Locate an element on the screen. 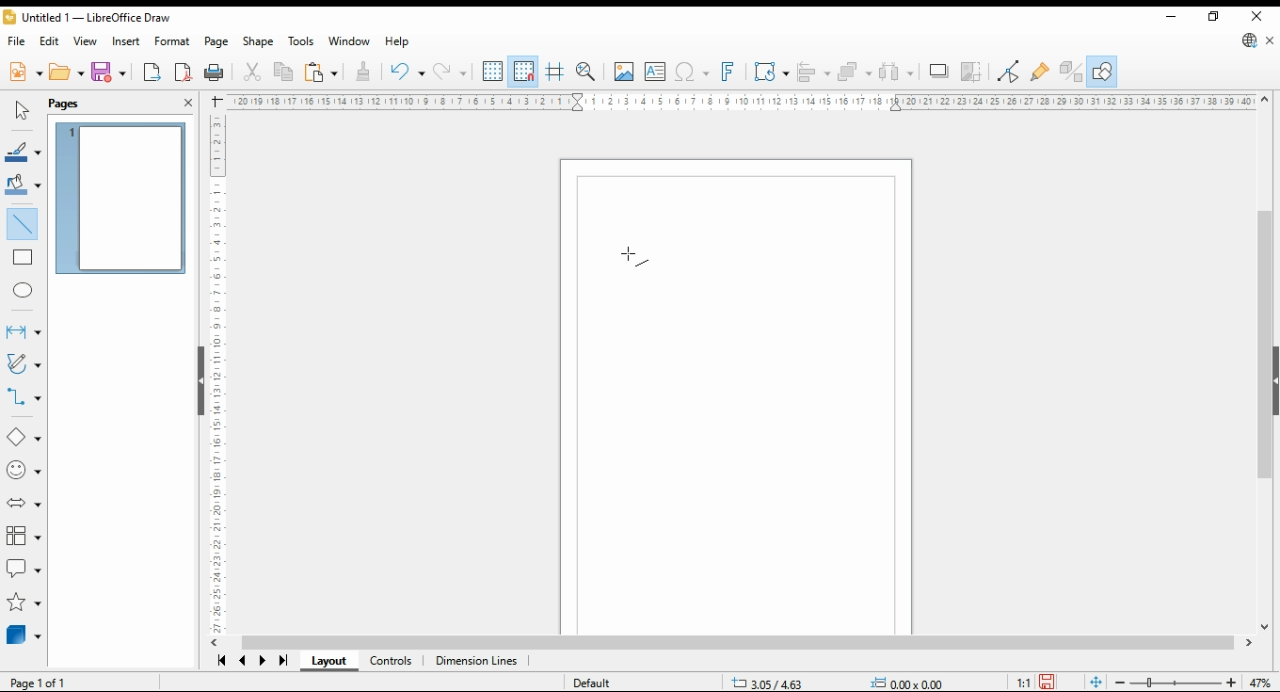 The height and width of the screenshot is (692, 1280). connectors is located at coordinates (24, 397).